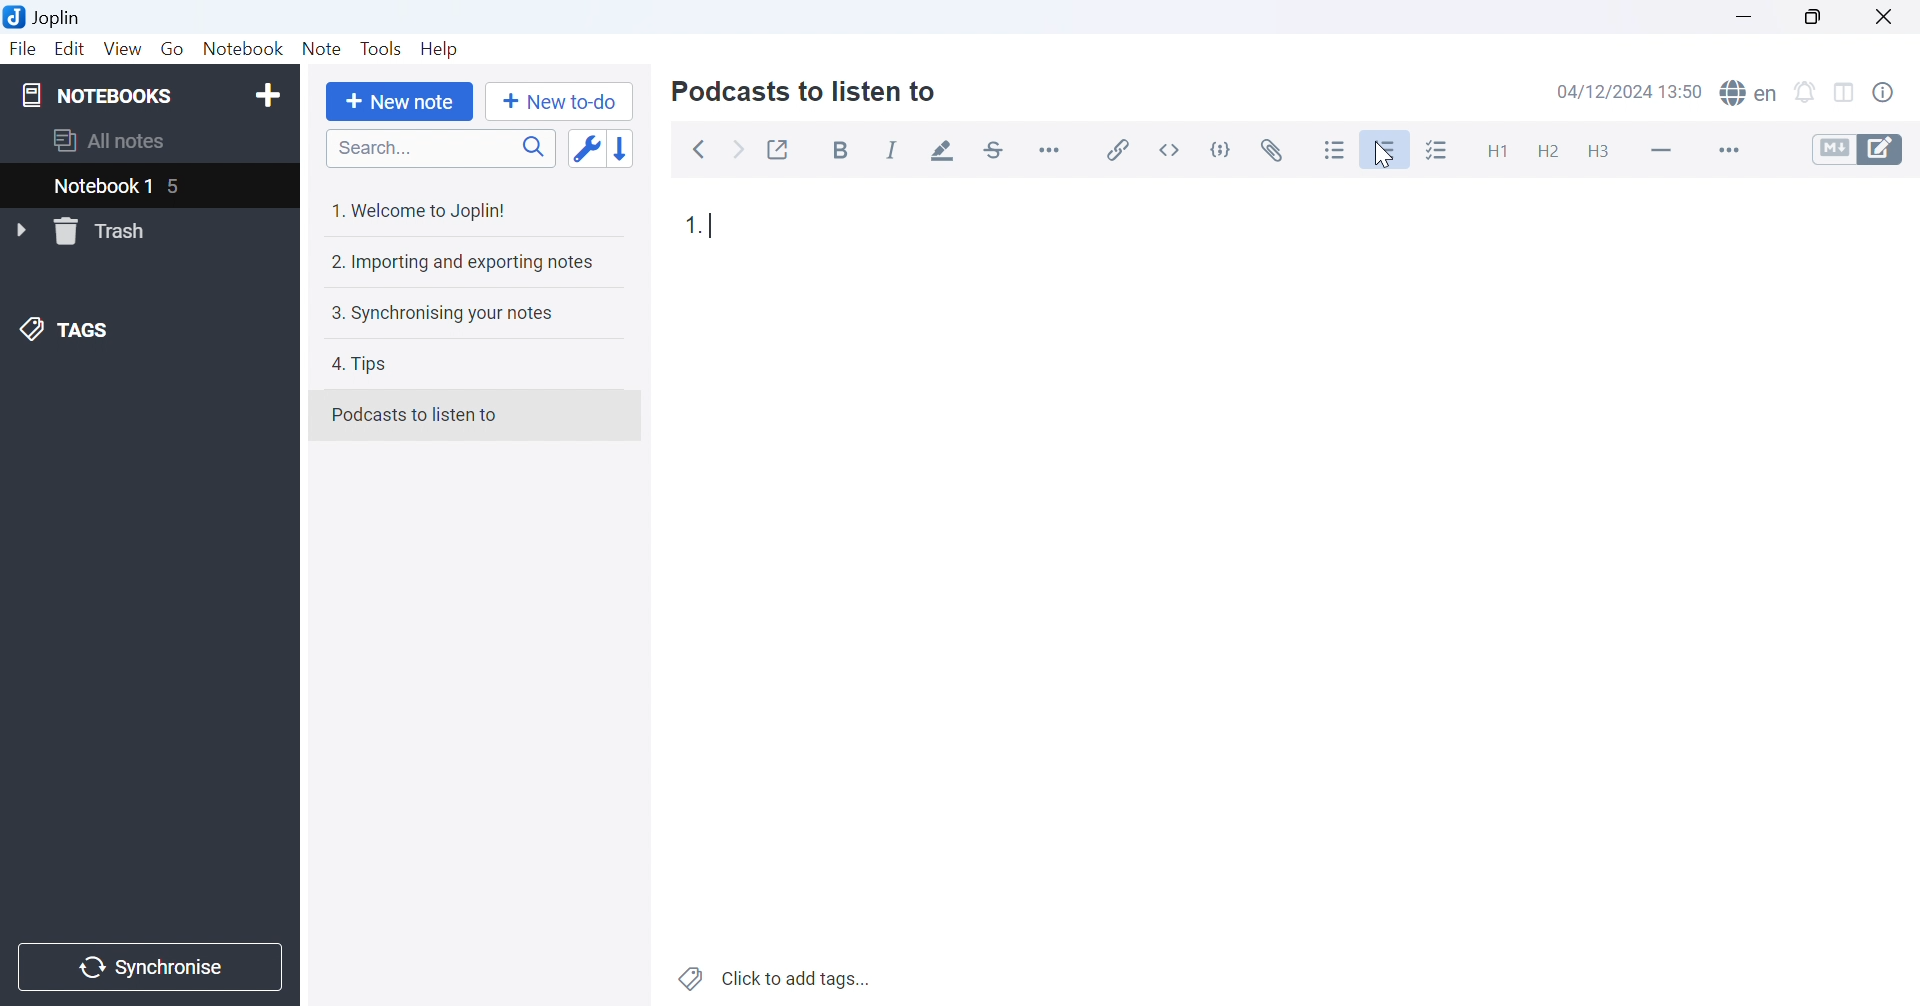 This screenshot has width=1920, height=1006. I want to click on Heading 1, so click(1491, 147).